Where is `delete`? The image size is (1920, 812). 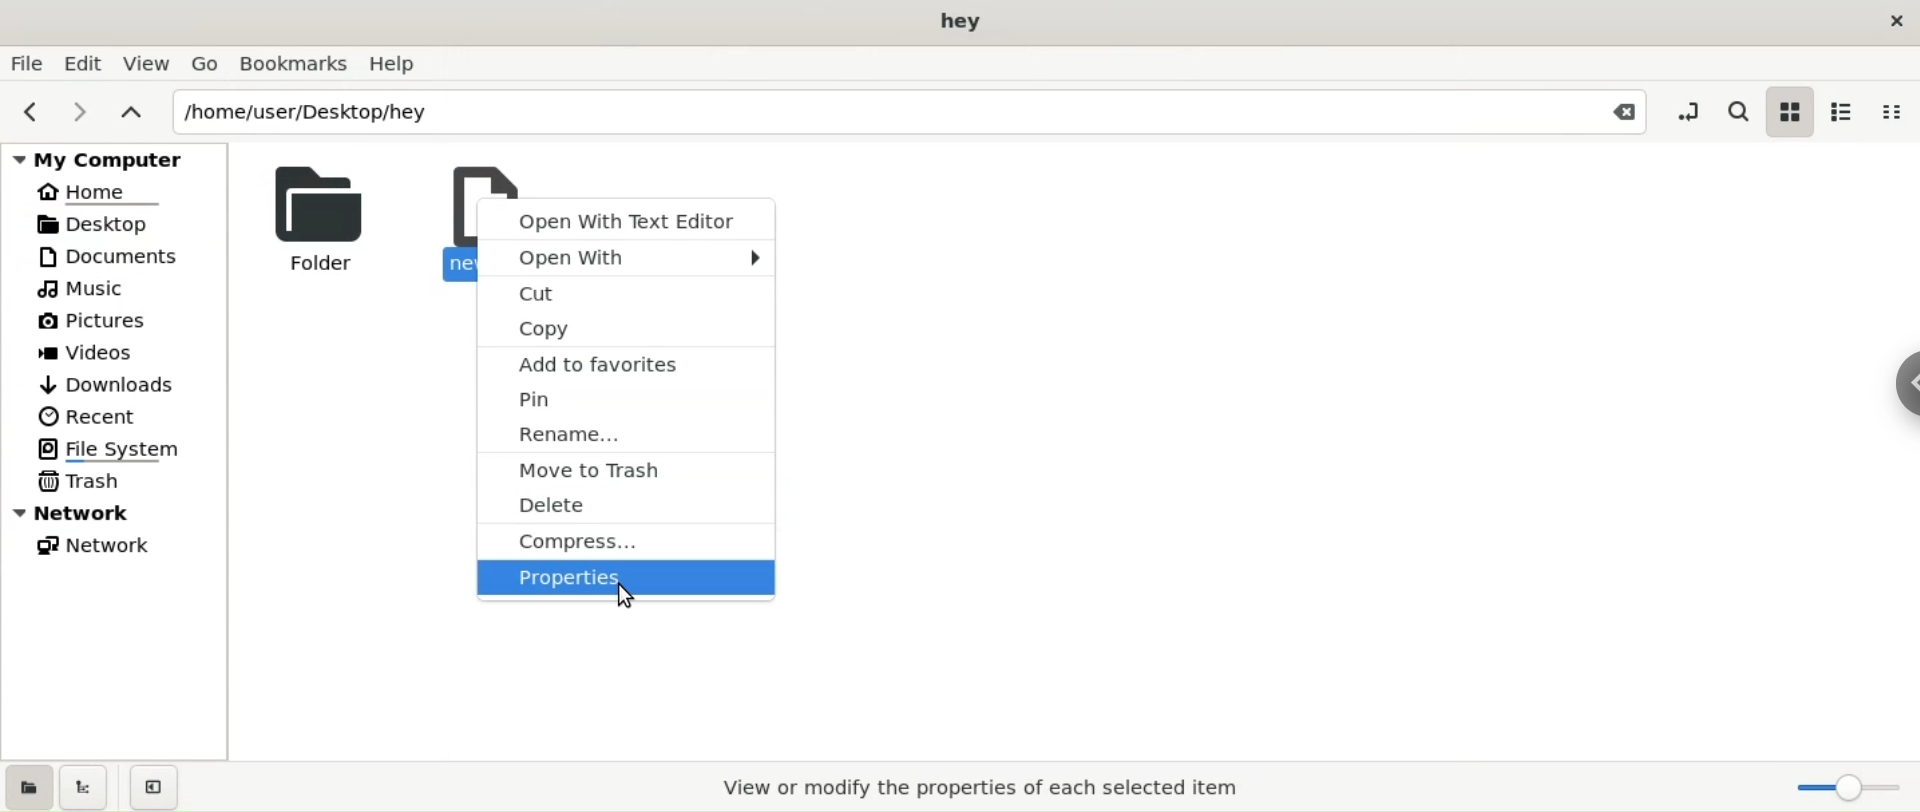
delete is located at coordinates (624, 501).